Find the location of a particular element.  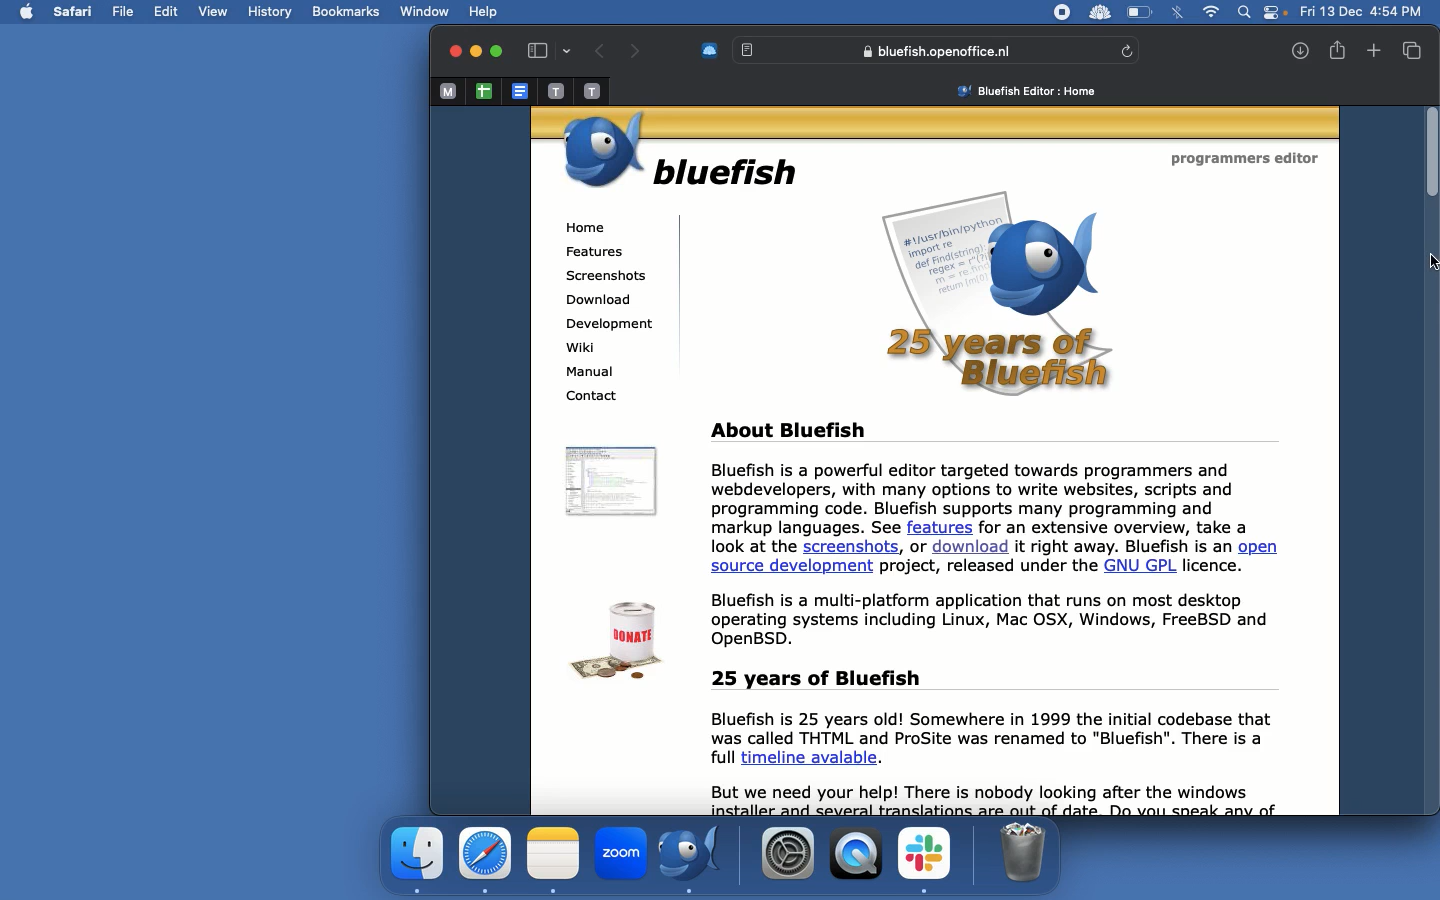

Home is located at coordinates (580, 230).